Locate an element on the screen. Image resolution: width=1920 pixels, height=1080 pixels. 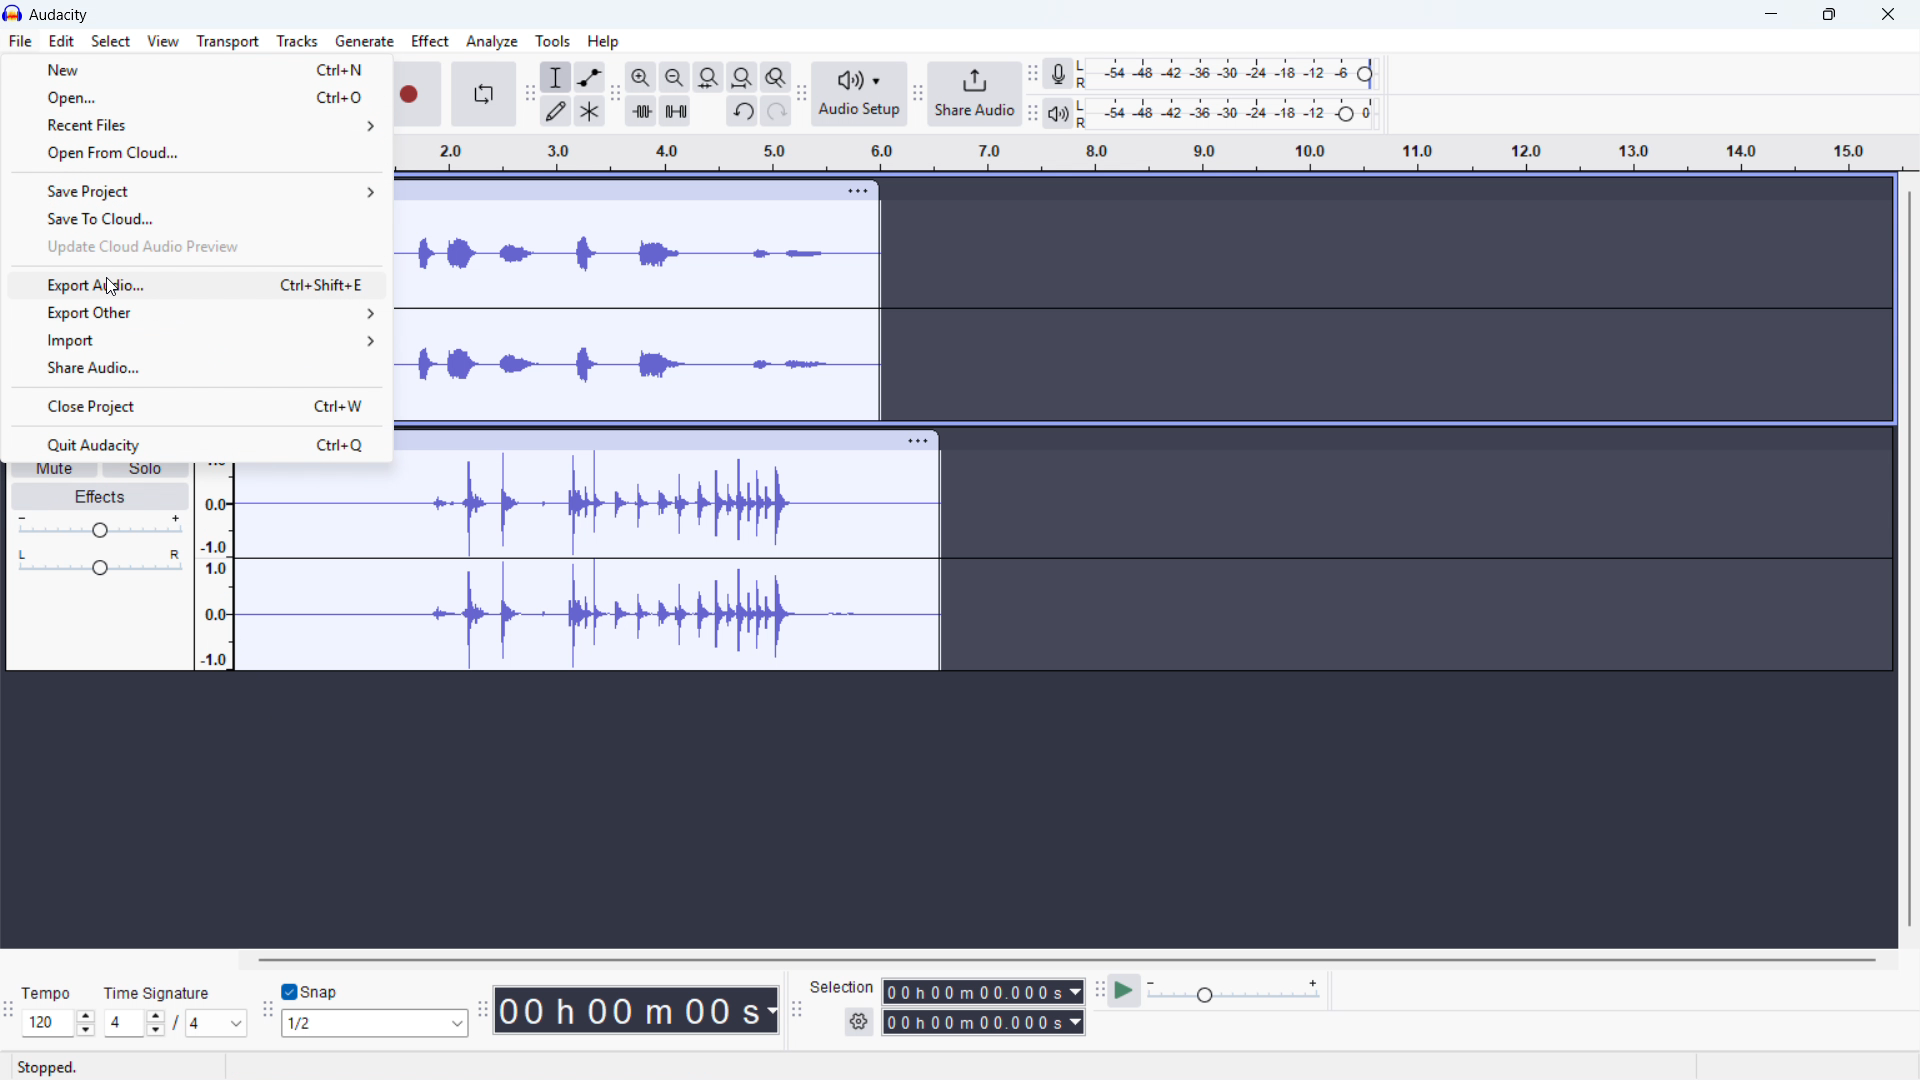
Share audio toolbar is located at coordinates (918, 95).